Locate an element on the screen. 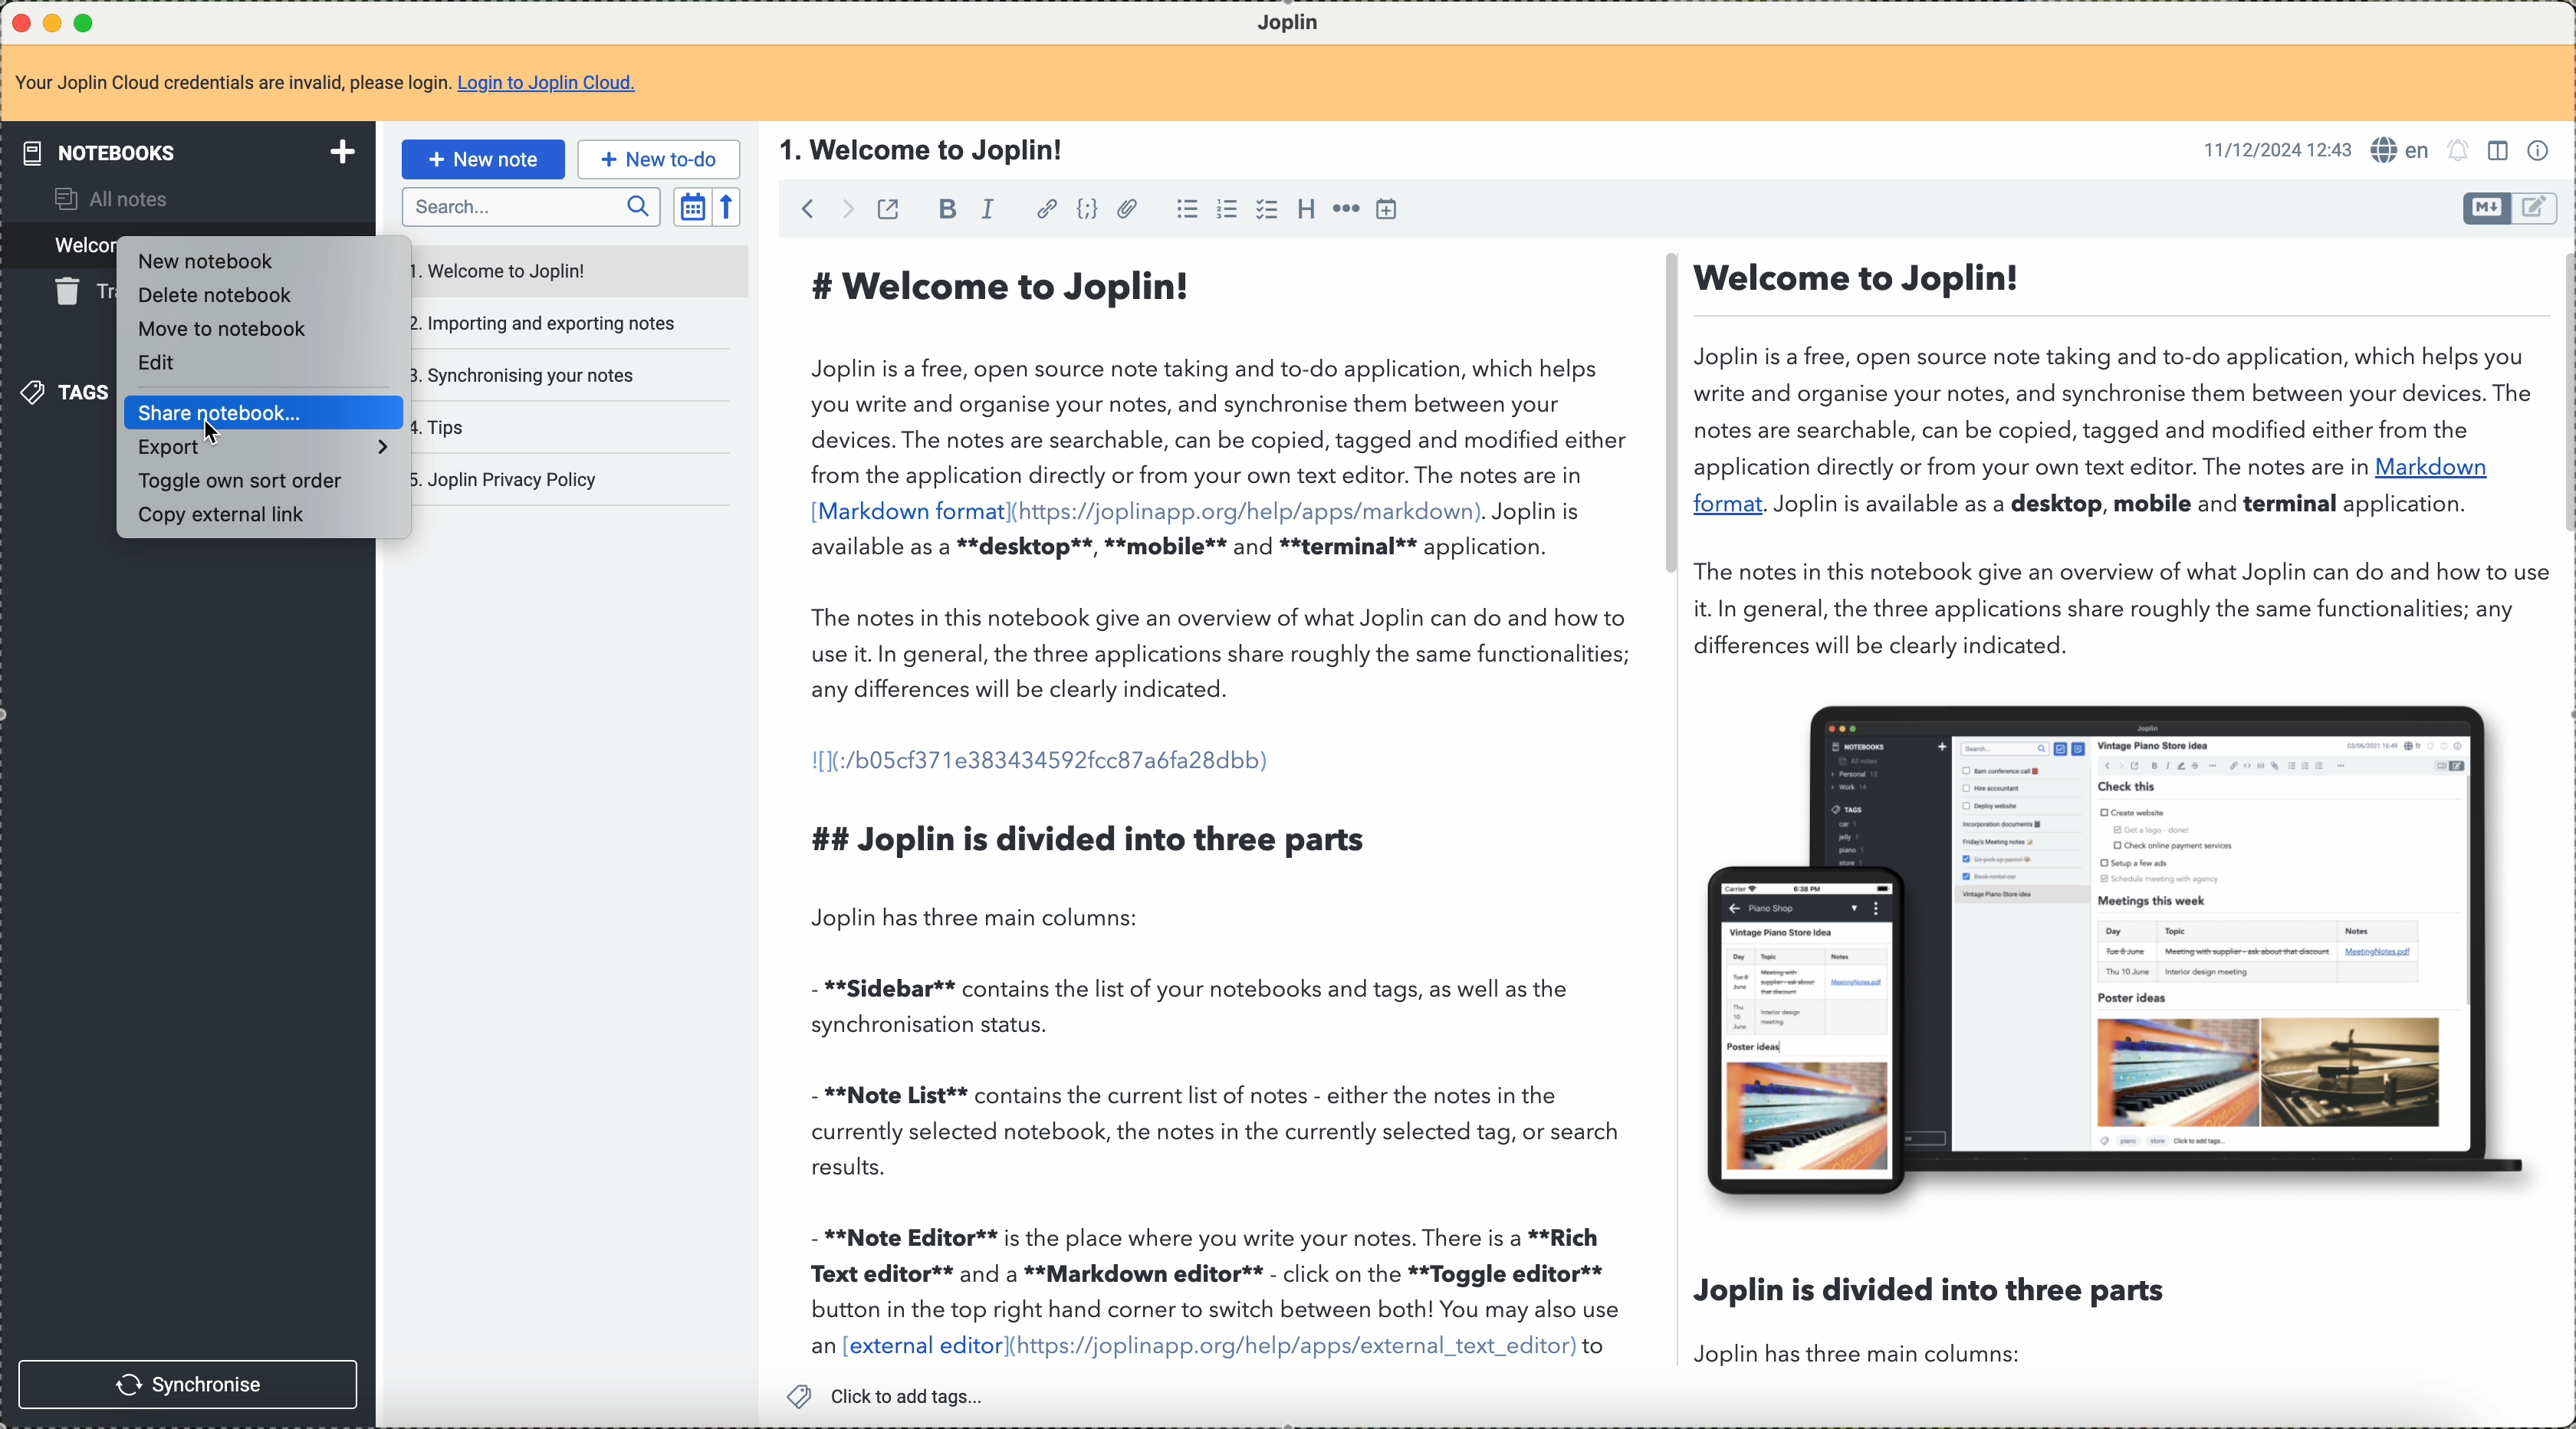  .
Welcome to Joplin!
Joplin is a free, open source note taking and to-do application, which helps you
write and organise your notes, and synchronise them between your devices. The
notes are searchable, can be copied, tagged and modified either from the
application directly or from your own text editor. The notes are in Markdown
format. Joplin is available as a desktop, mobile and terminal application.
The notes in this notebook give an overview of what Joplin can do and how to us
it. In general, the three applications share roughly the same functionalities; any
differences will be clearly indicated. is located at coordinates (2112, 454).